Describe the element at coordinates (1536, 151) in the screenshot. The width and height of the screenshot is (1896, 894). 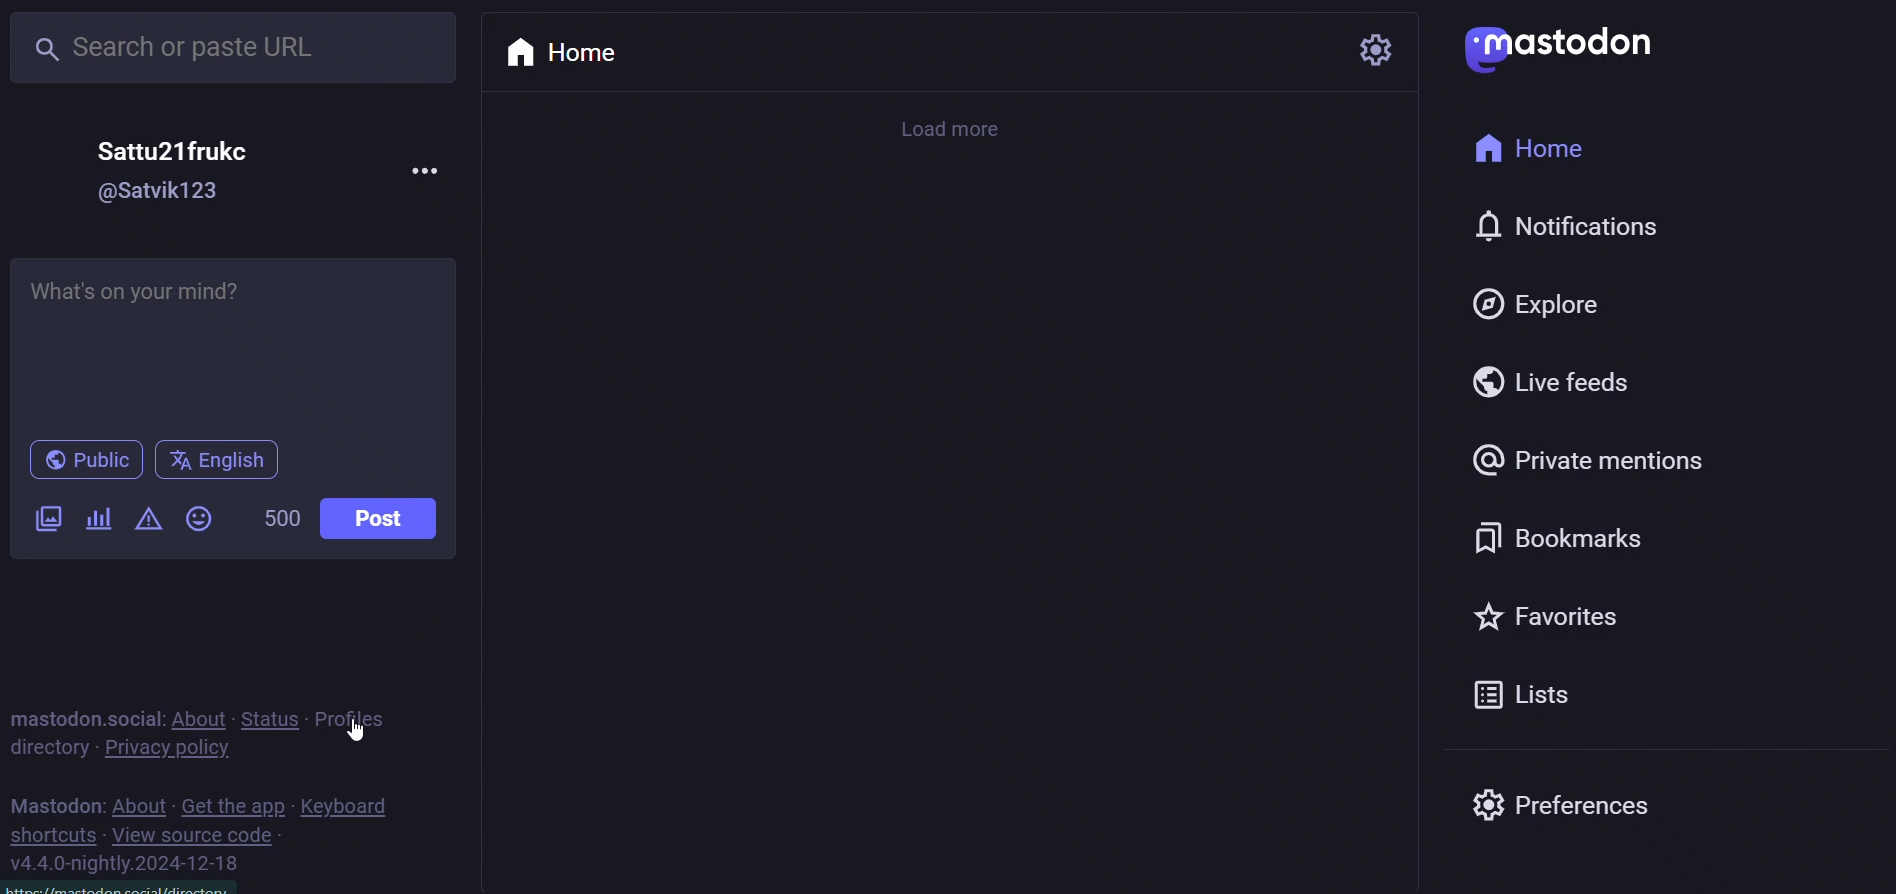
I see `home` at that location.